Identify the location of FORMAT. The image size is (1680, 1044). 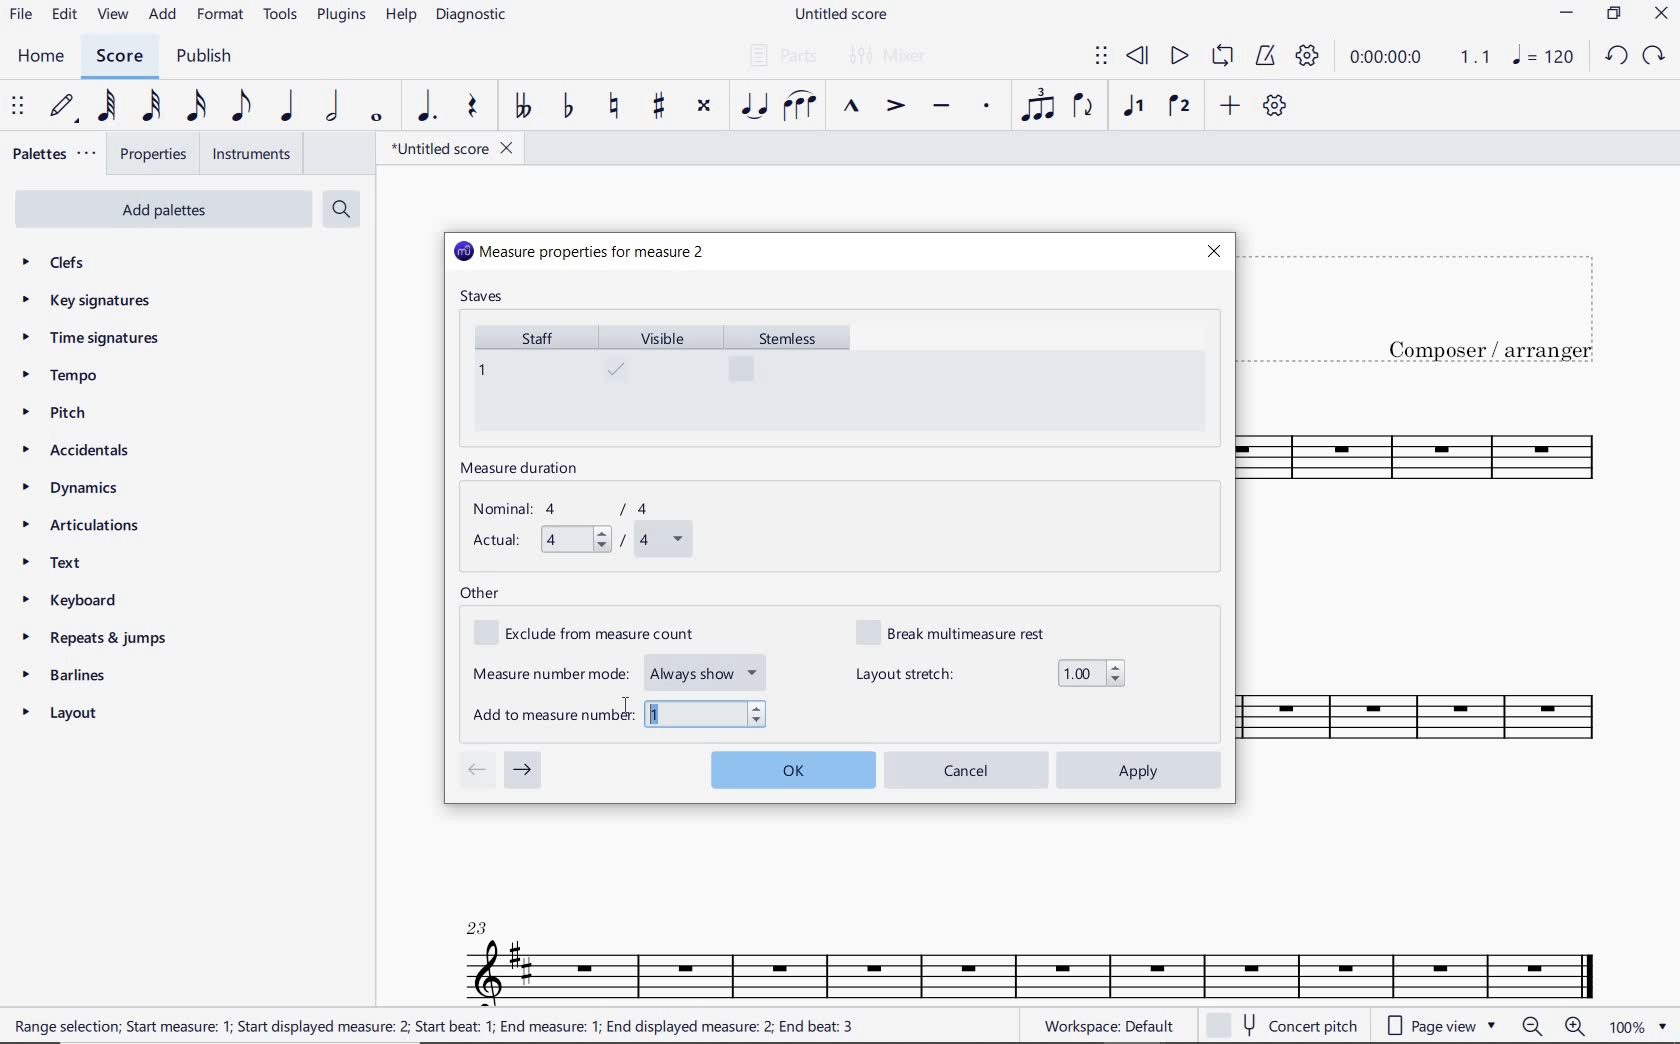
(223, 16).